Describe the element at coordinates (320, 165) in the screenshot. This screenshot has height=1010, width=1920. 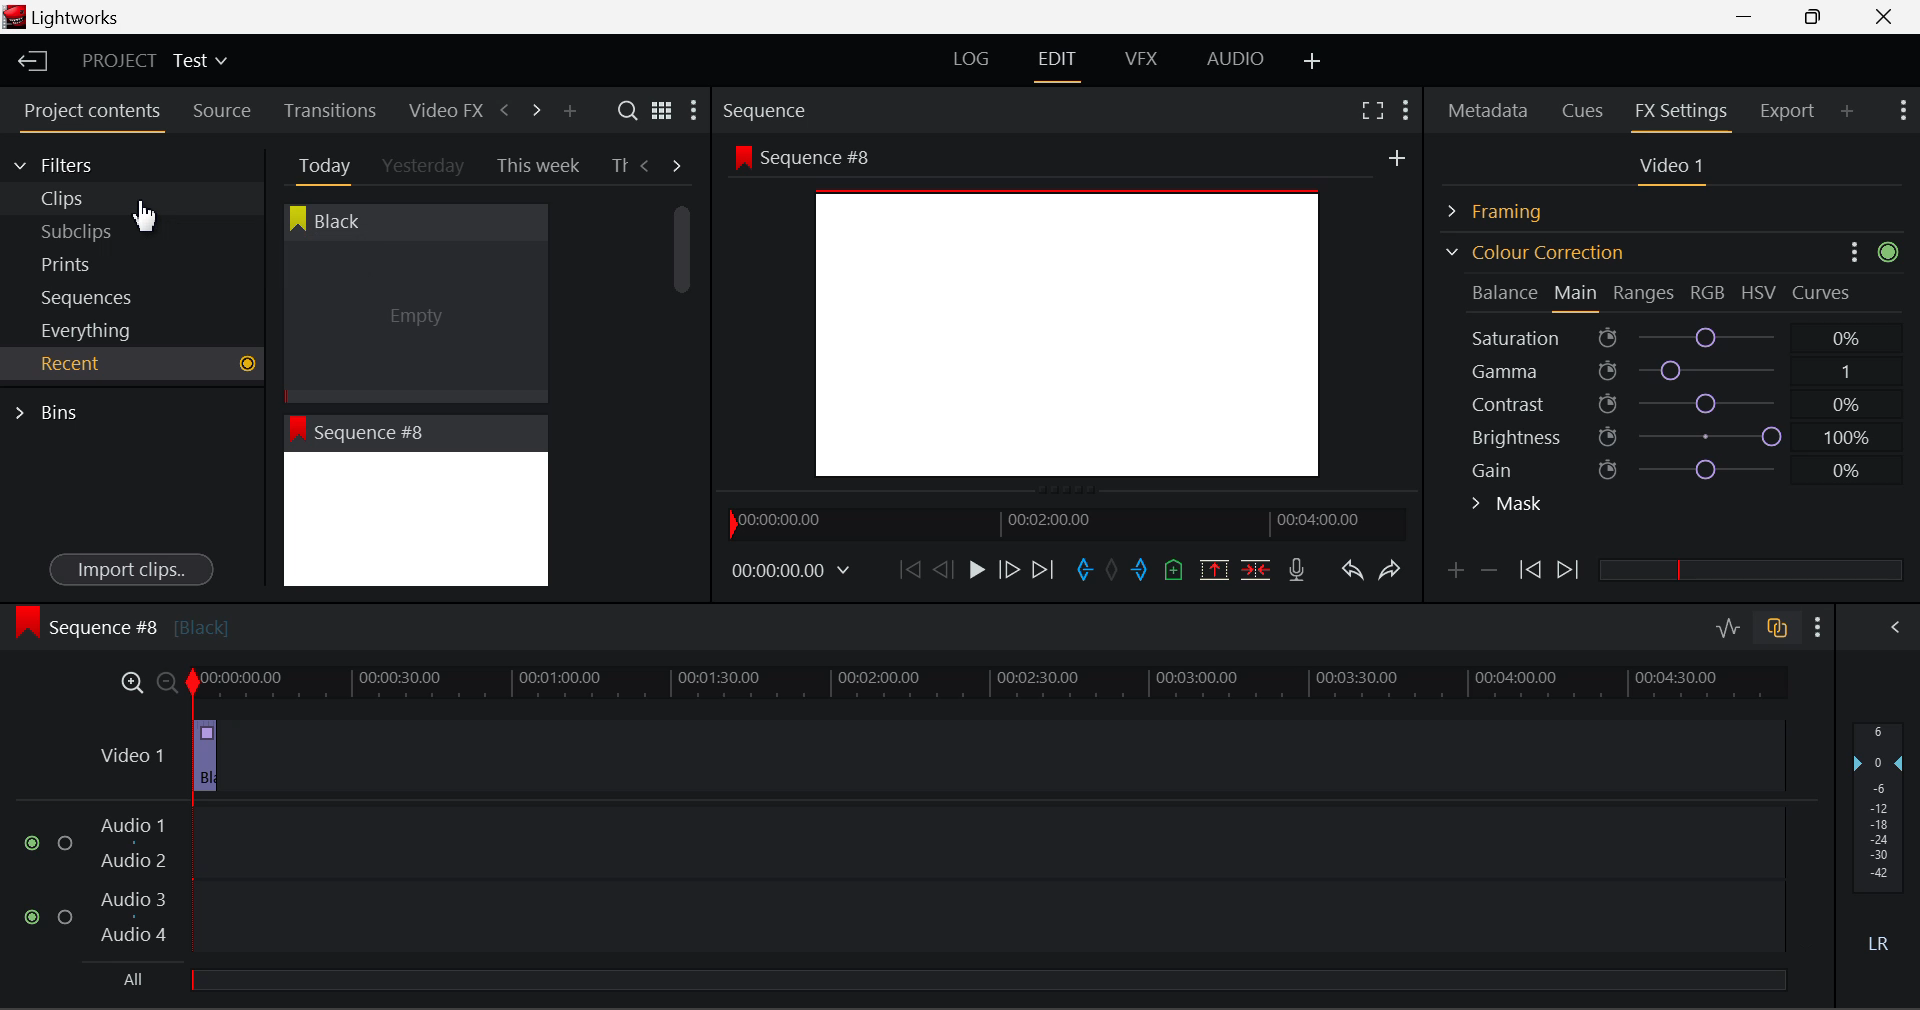
I see `Today Tab Open` at that location.